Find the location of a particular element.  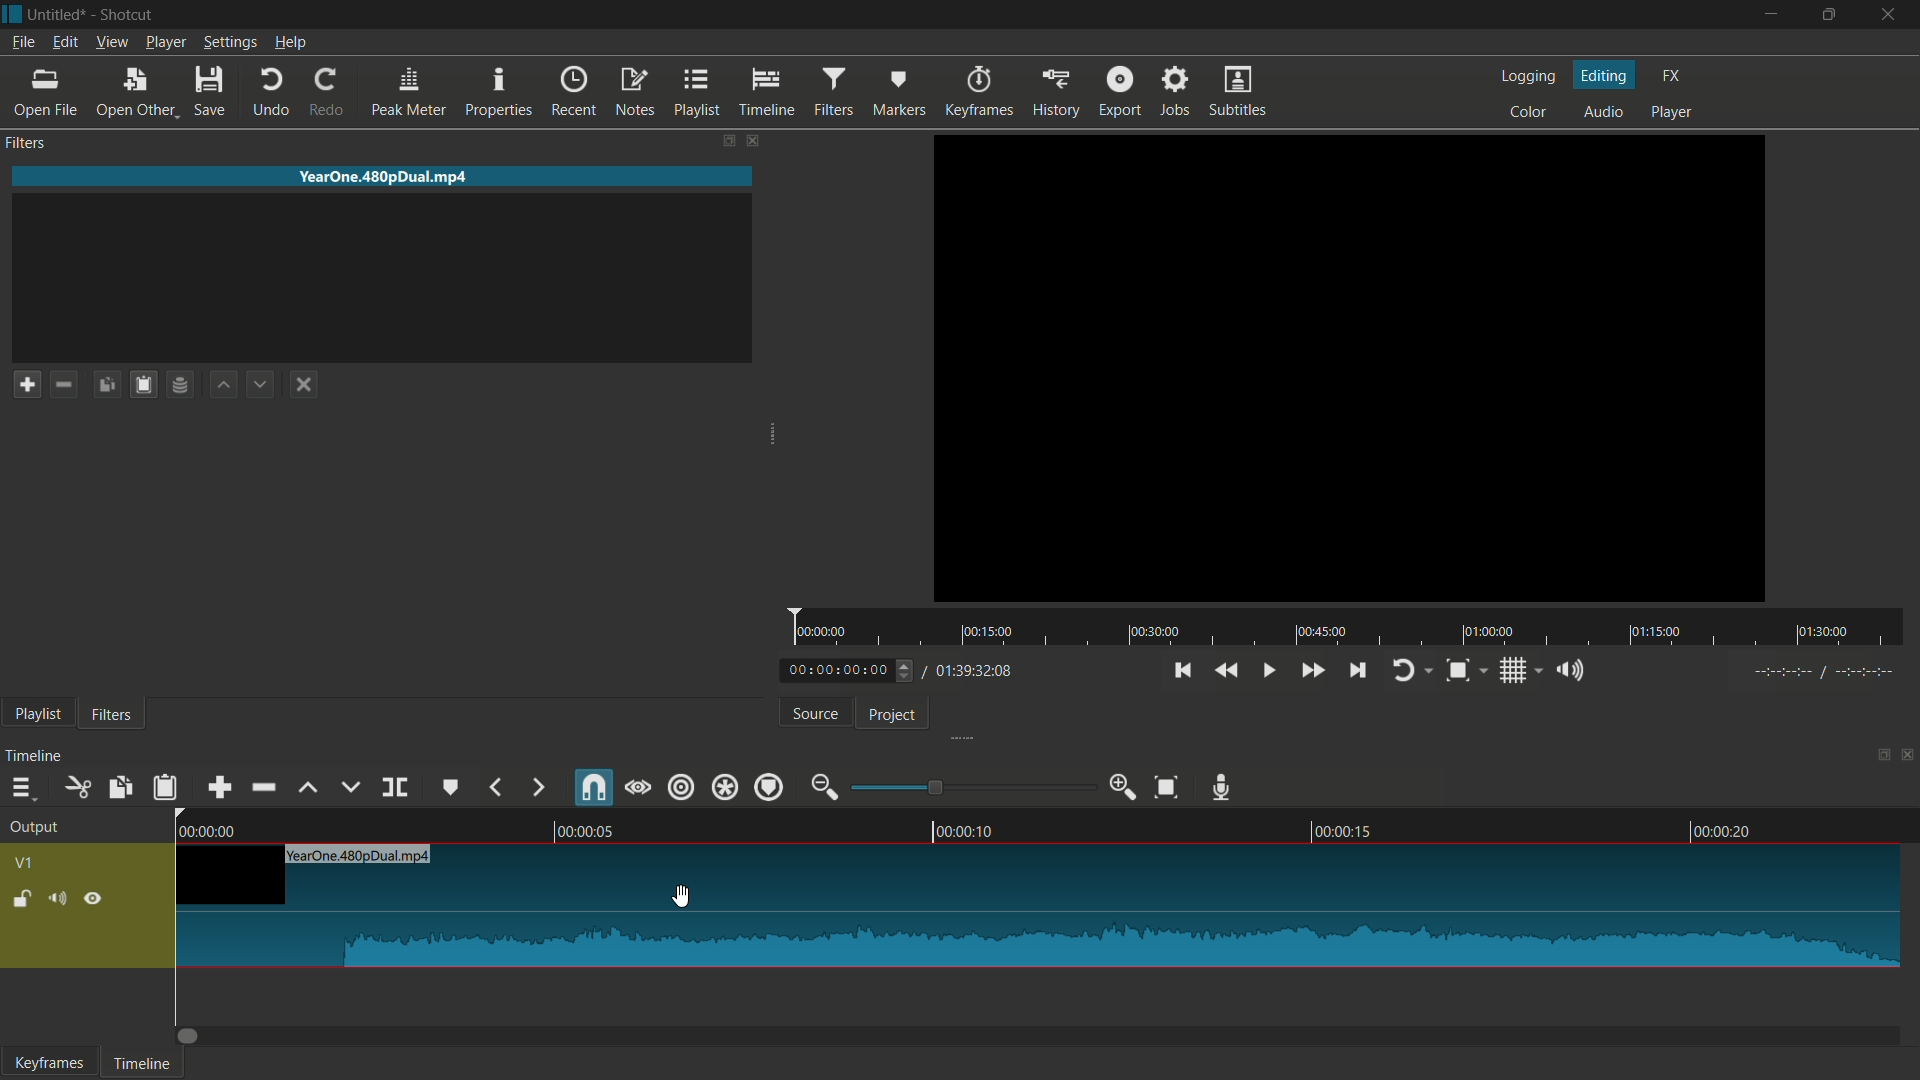

maximize is located at coordinates (1829, 14).